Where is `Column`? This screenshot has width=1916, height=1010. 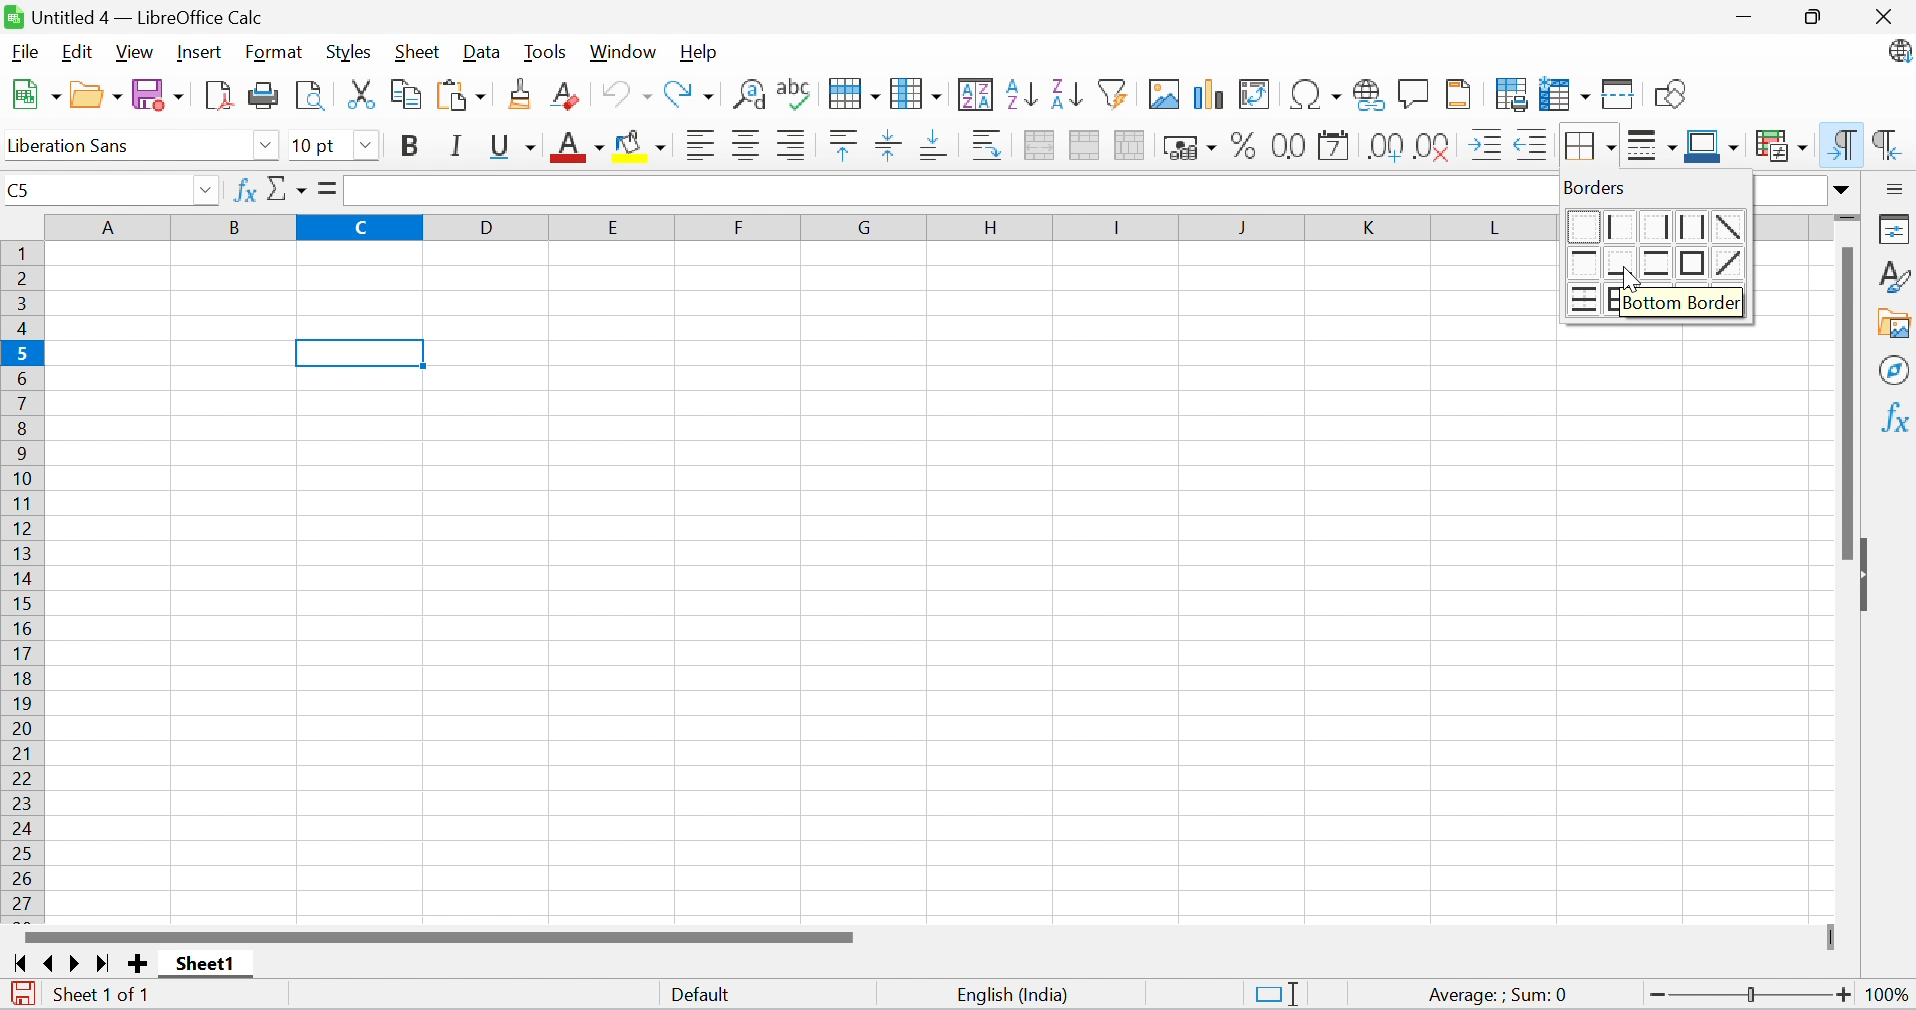 Column is located at coordinates (916, 92).